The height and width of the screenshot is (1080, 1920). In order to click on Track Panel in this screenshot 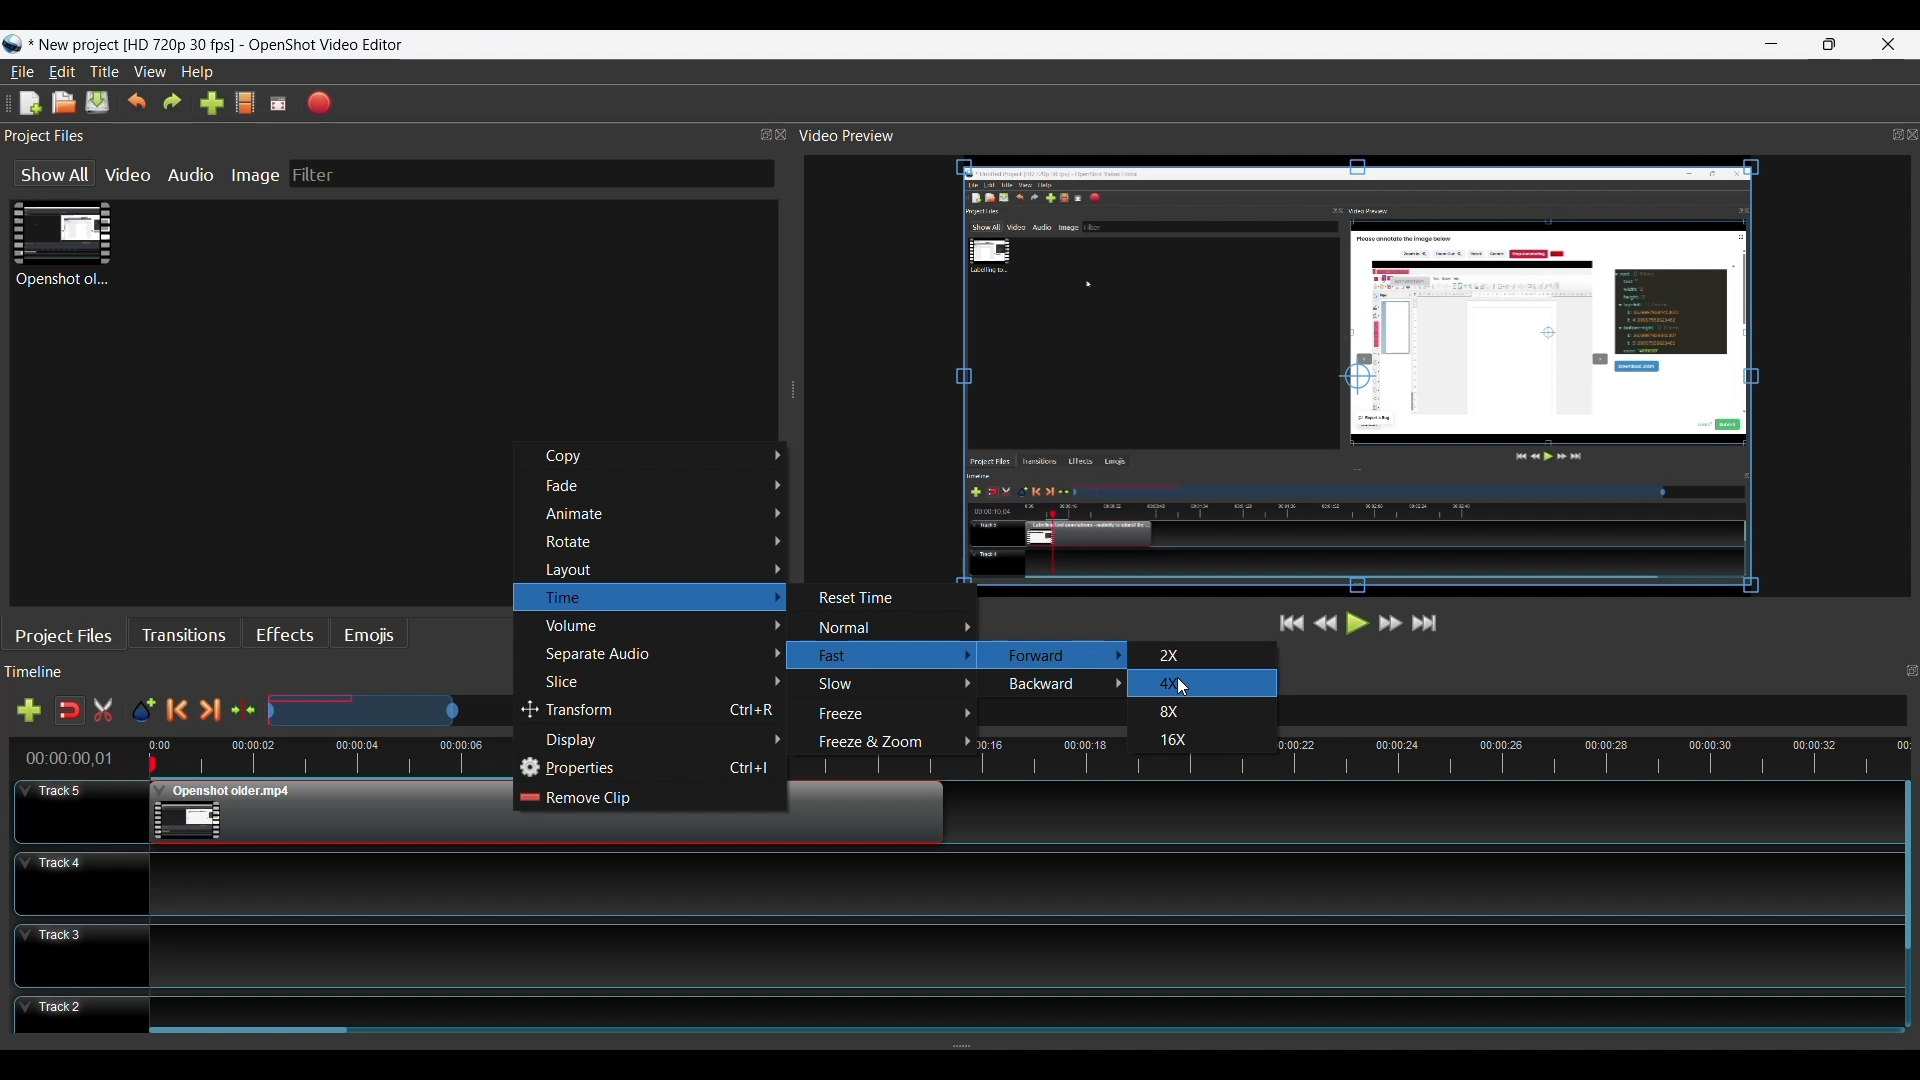, I will do `click(1022, 883)`.